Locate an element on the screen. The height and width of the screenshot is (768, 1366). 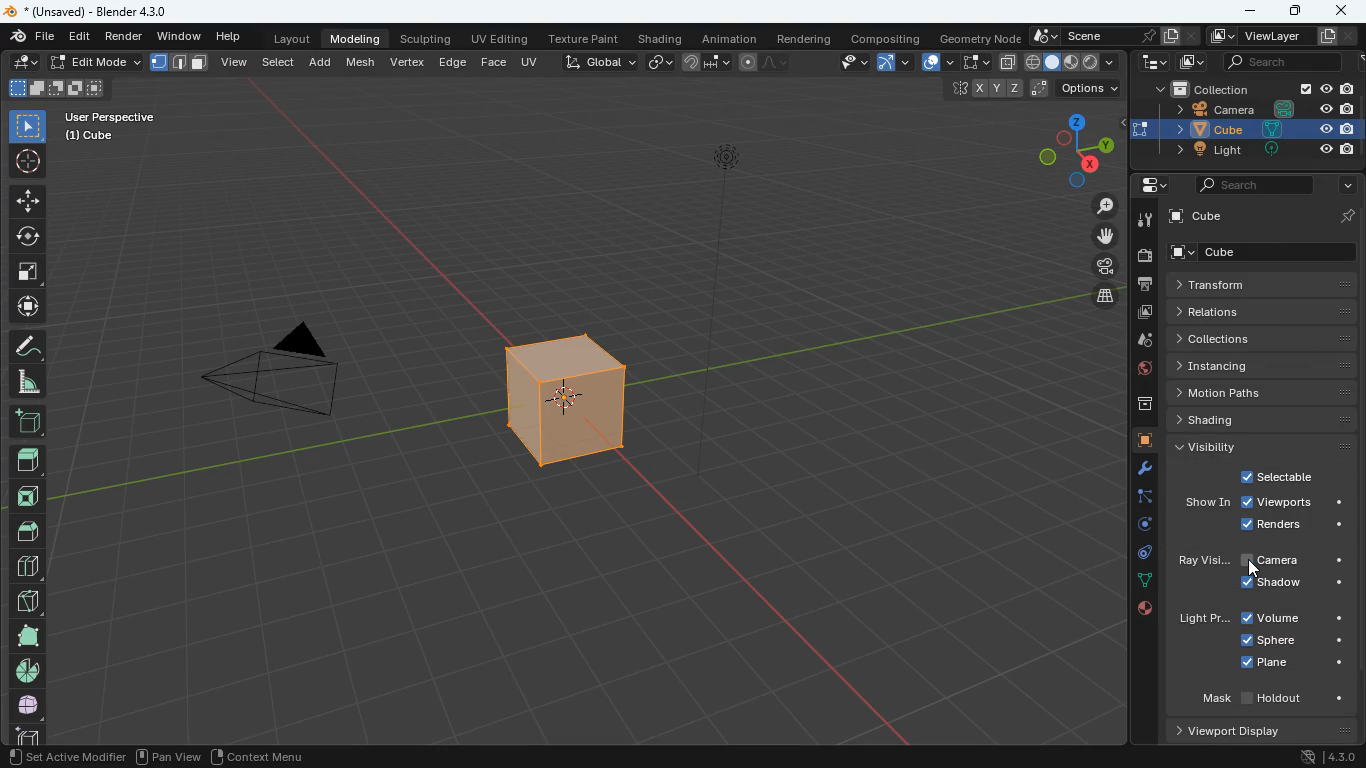
plane is located at coordinates (1293, 664).